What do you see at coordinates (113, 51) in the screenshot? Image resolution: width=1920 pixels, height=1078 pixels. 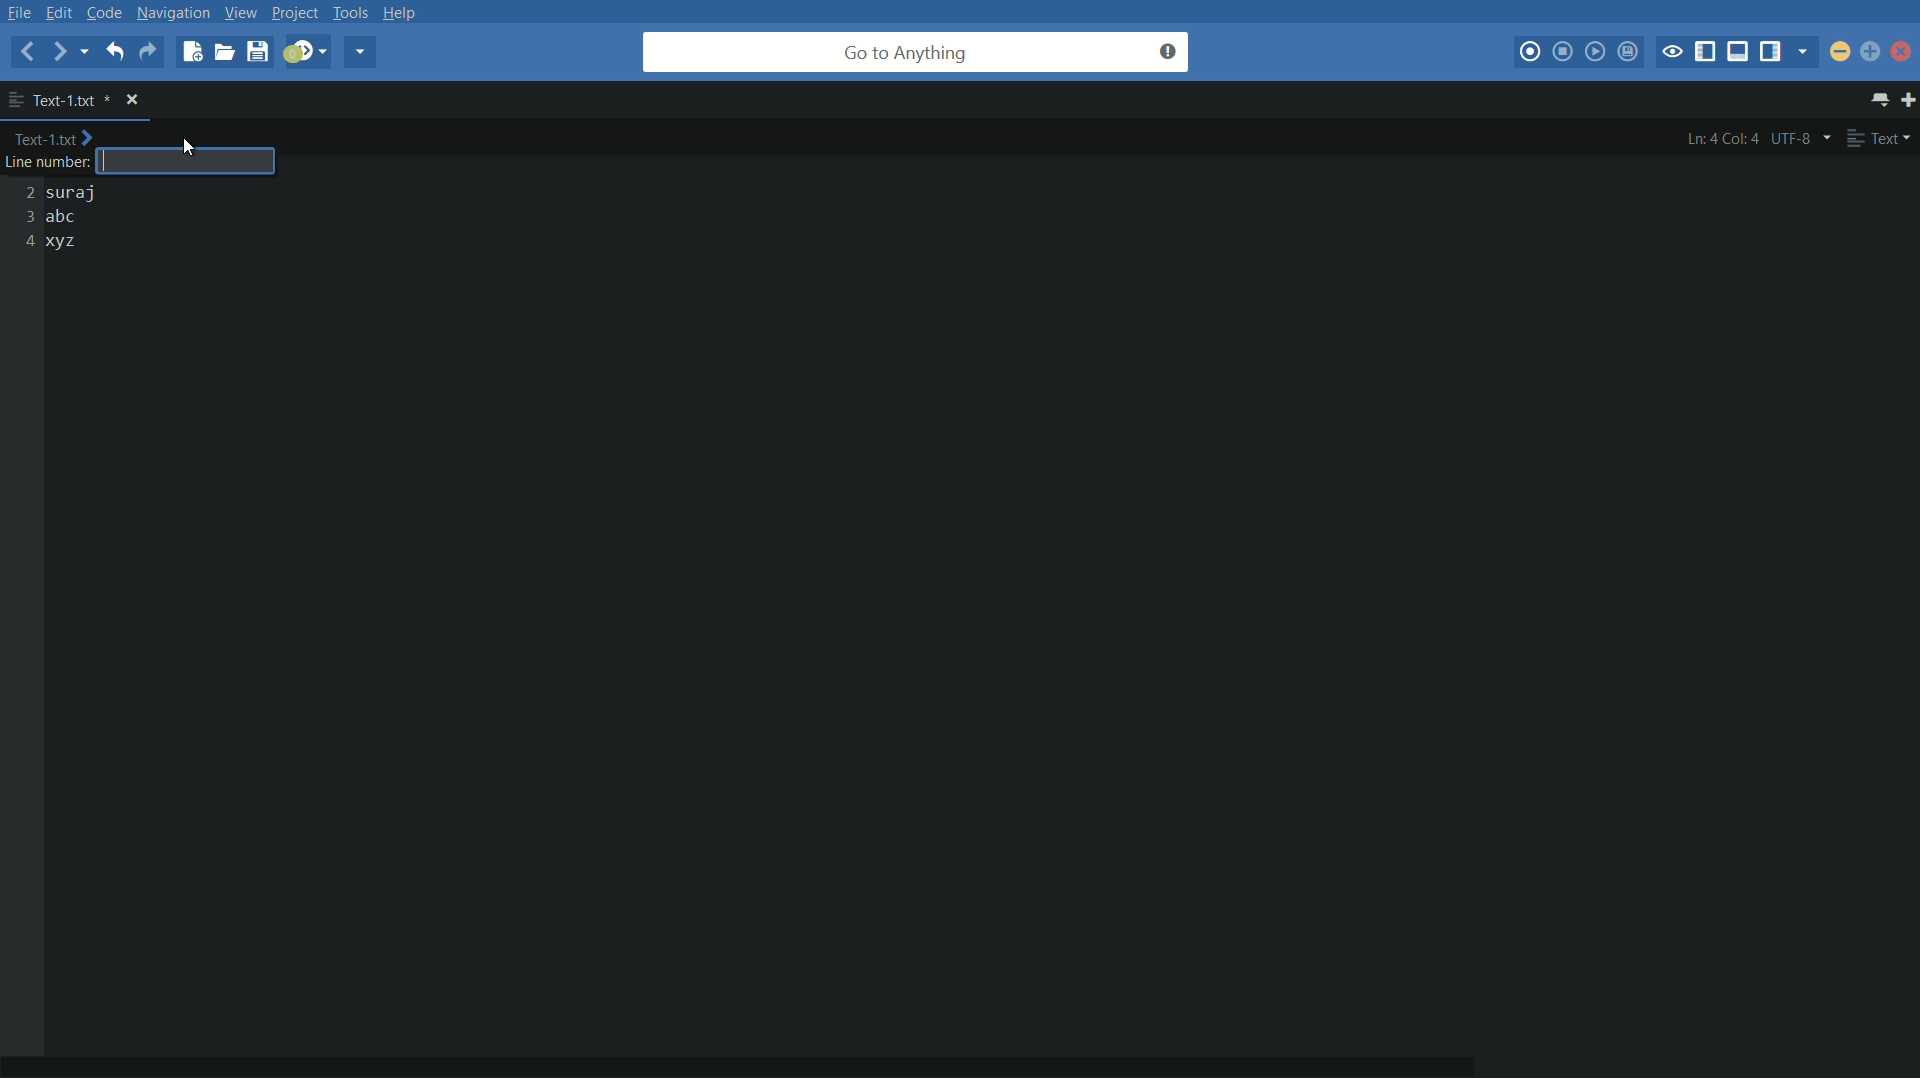 I see `undo` at bounding box center [113, 51].